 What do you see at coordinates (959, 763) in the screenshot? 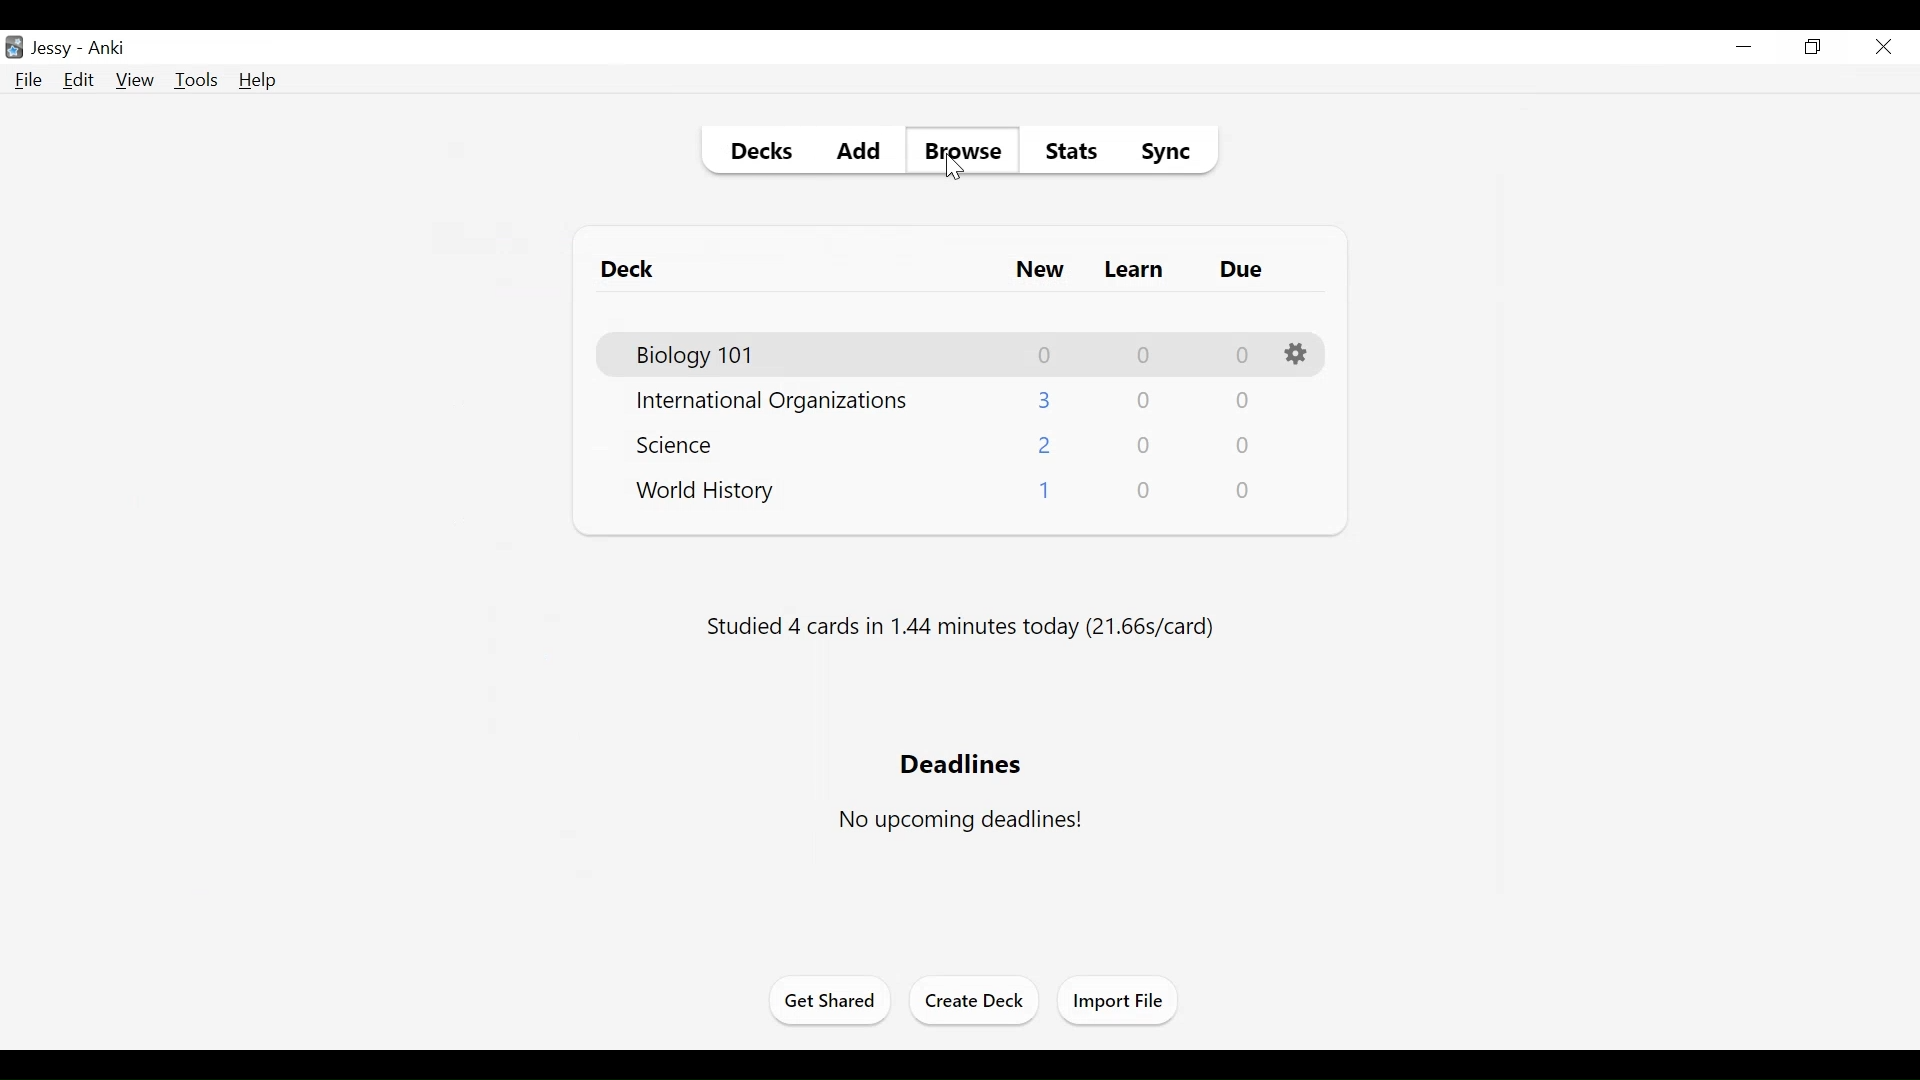
I see `Deadlines` at bounding box center [959, 763].